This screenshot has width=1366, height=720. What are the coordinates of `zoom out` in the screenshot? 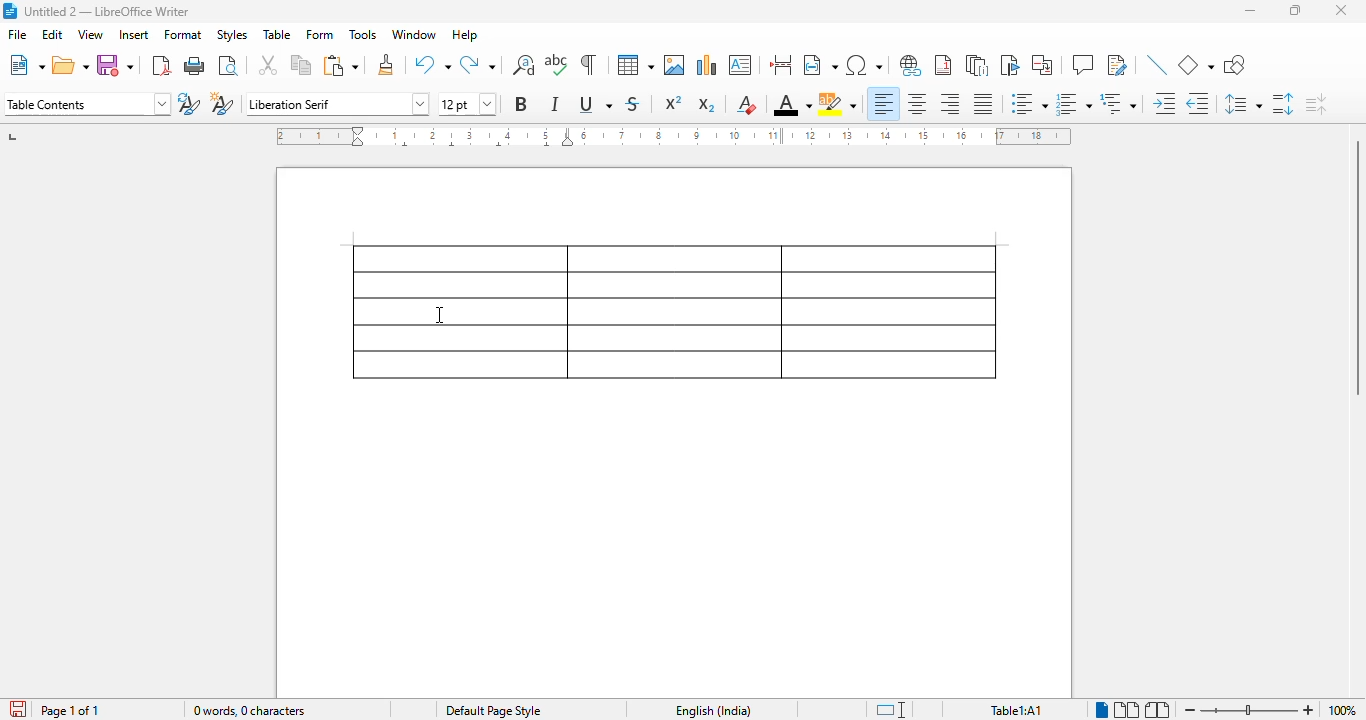 It's located at (1191, 710).